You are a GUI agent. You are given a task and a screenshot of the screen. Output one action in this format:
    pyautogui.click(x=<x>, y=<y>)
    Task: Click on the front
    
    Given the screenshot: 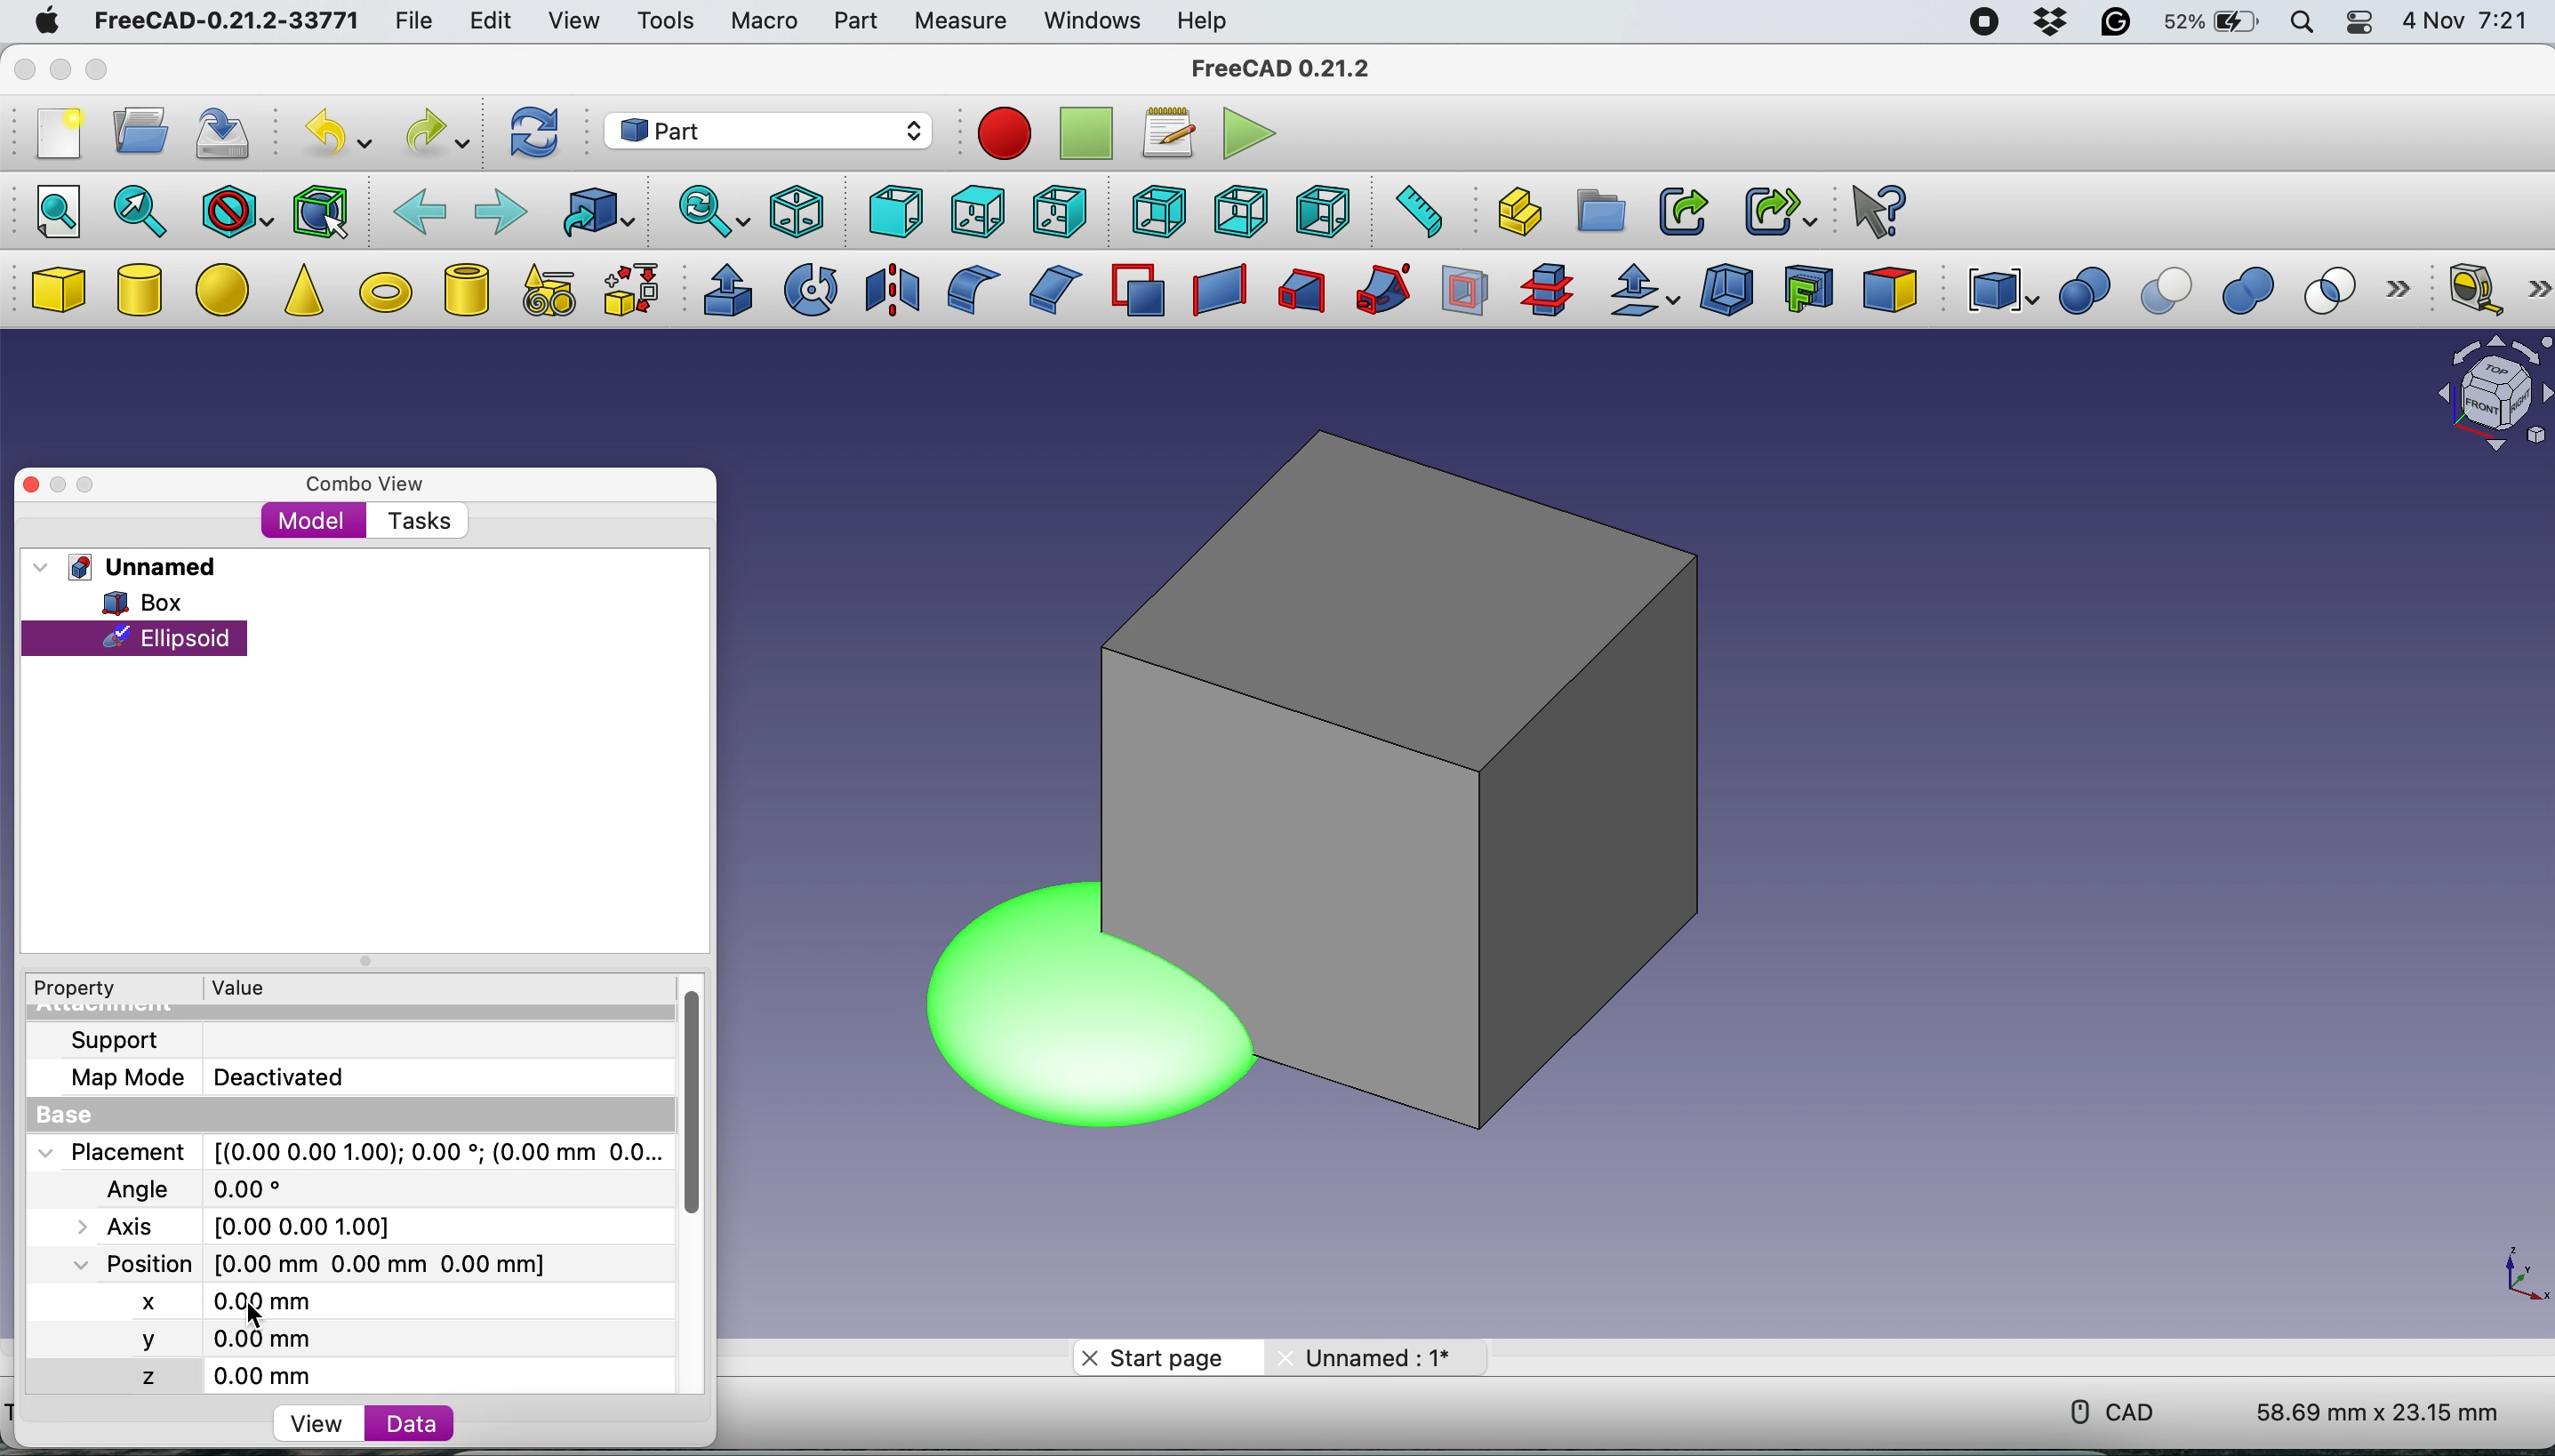 What is the action you would take?
    pyautogui.click(x=891, y=212)
    